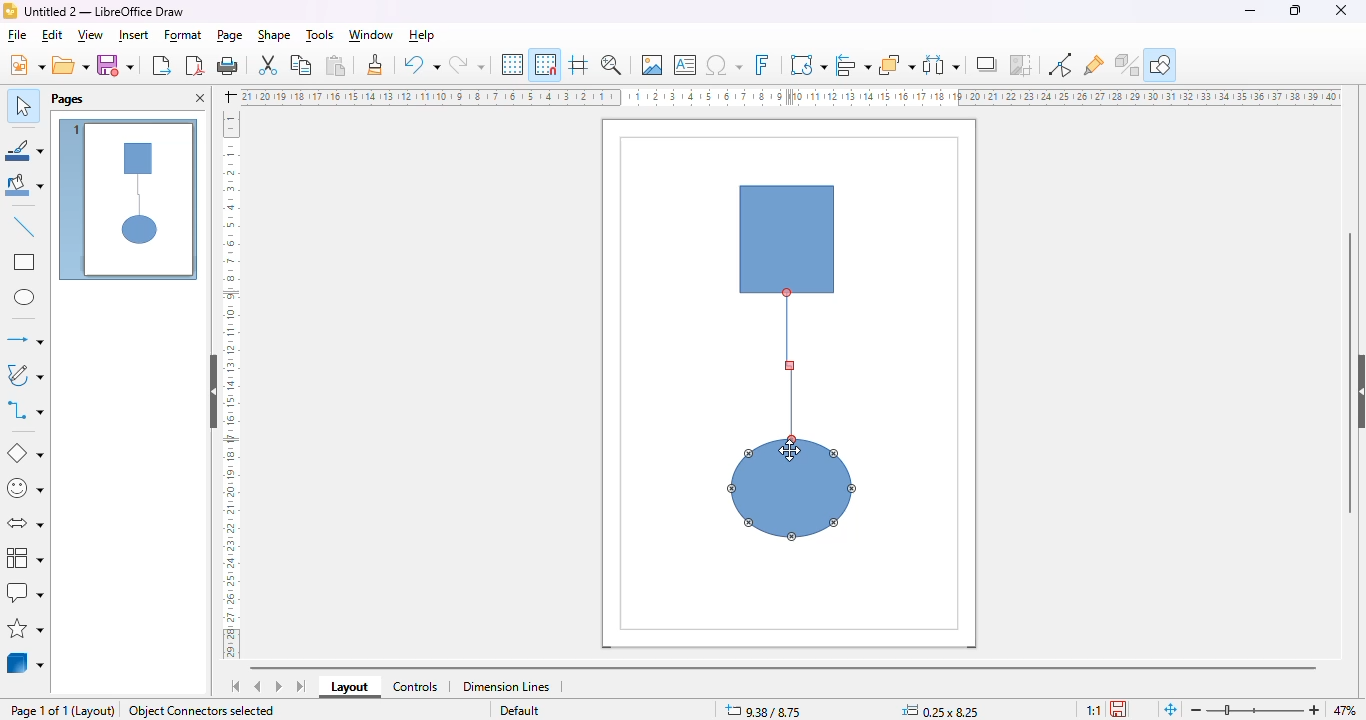 This screenshot has width=1366, height=720. Describe the element at coordinates (897, 65) in the screenshot. I see `arrange` at that location.